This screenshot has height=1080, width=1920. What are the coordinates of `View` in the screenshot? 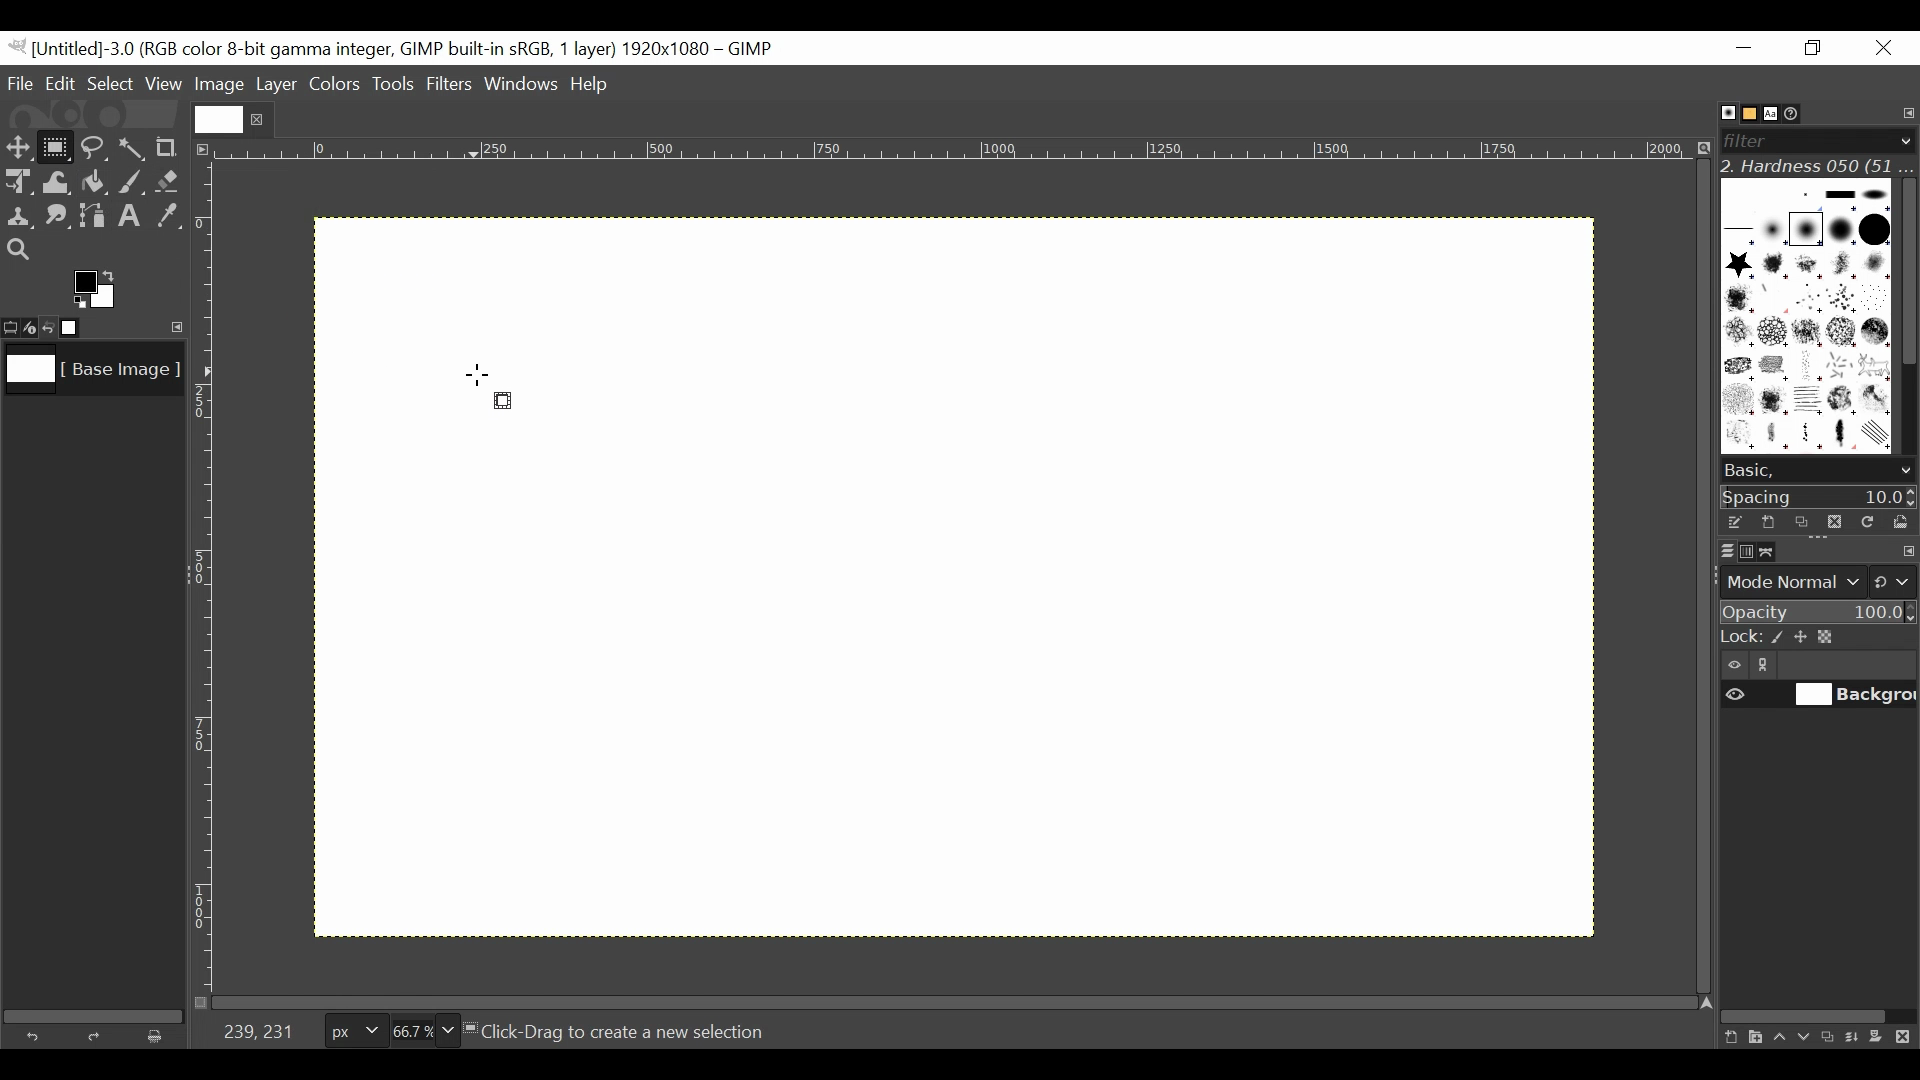 It's located at (164, 84).